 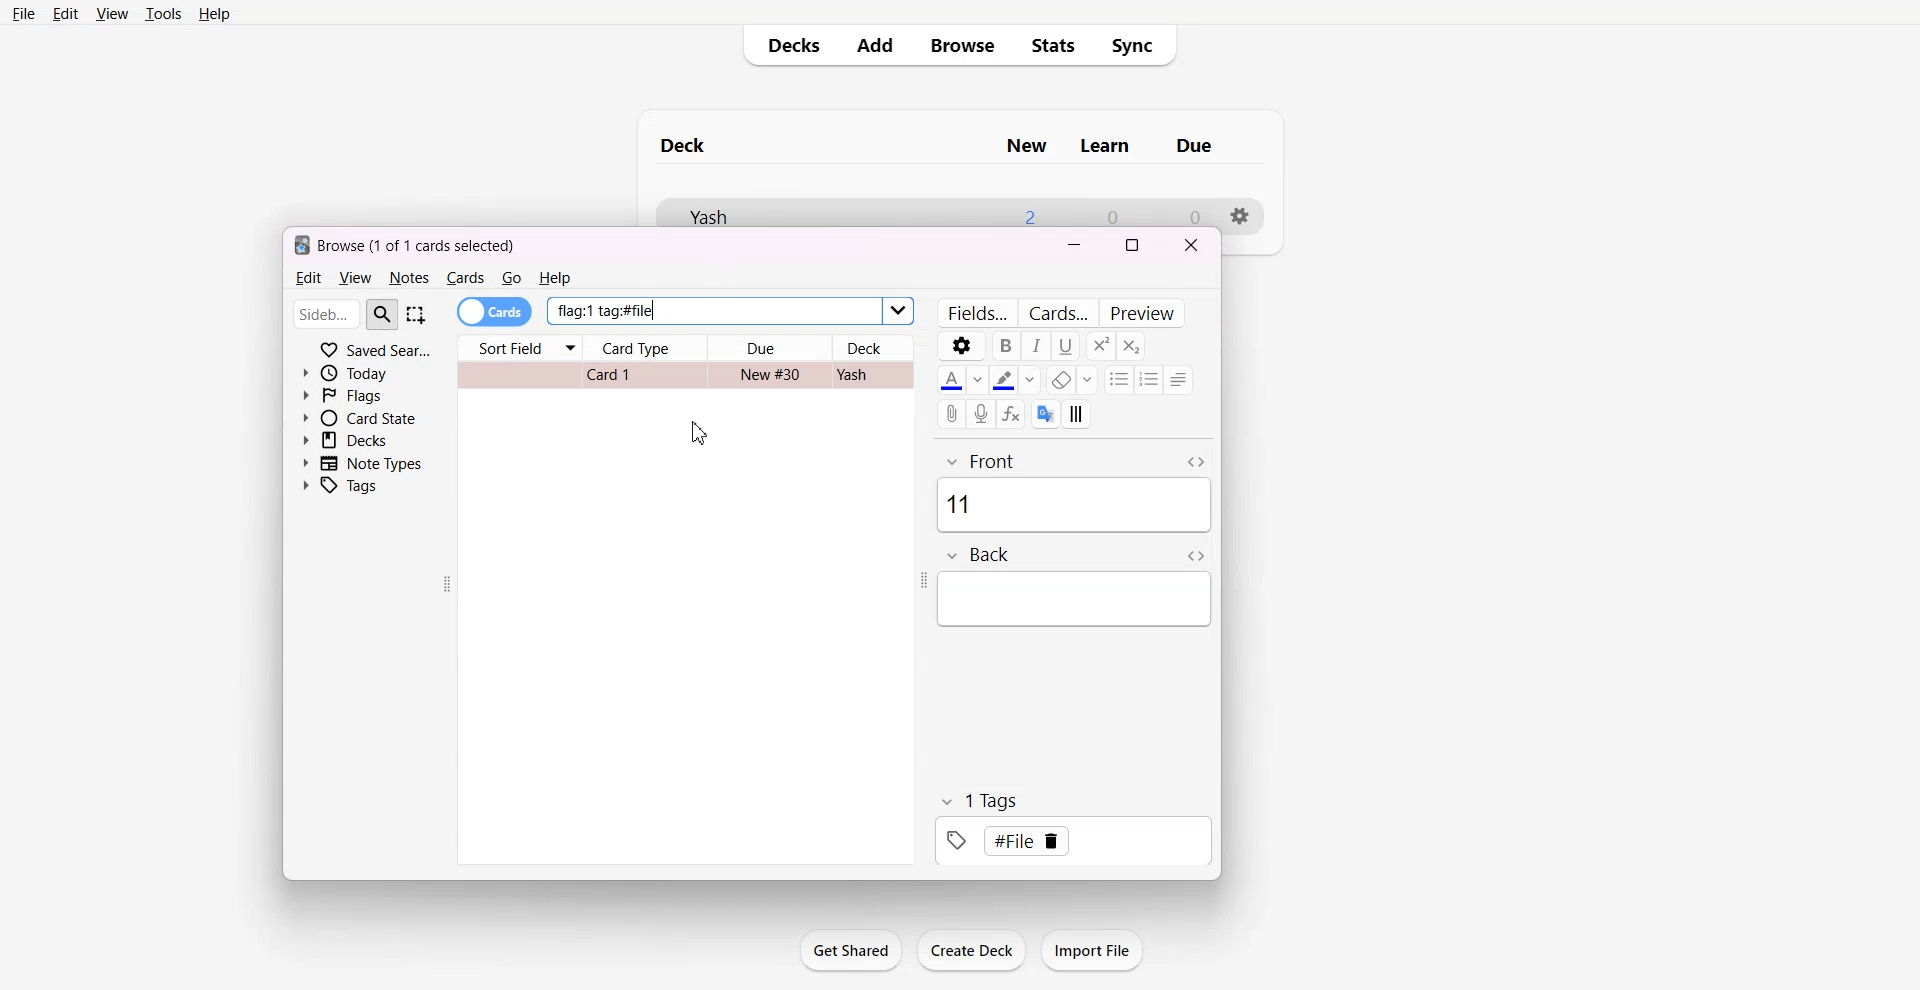 What do you see at coordinates (1019, 142) in the screenshot?
I see `New` at bounding box center [1019, 142].